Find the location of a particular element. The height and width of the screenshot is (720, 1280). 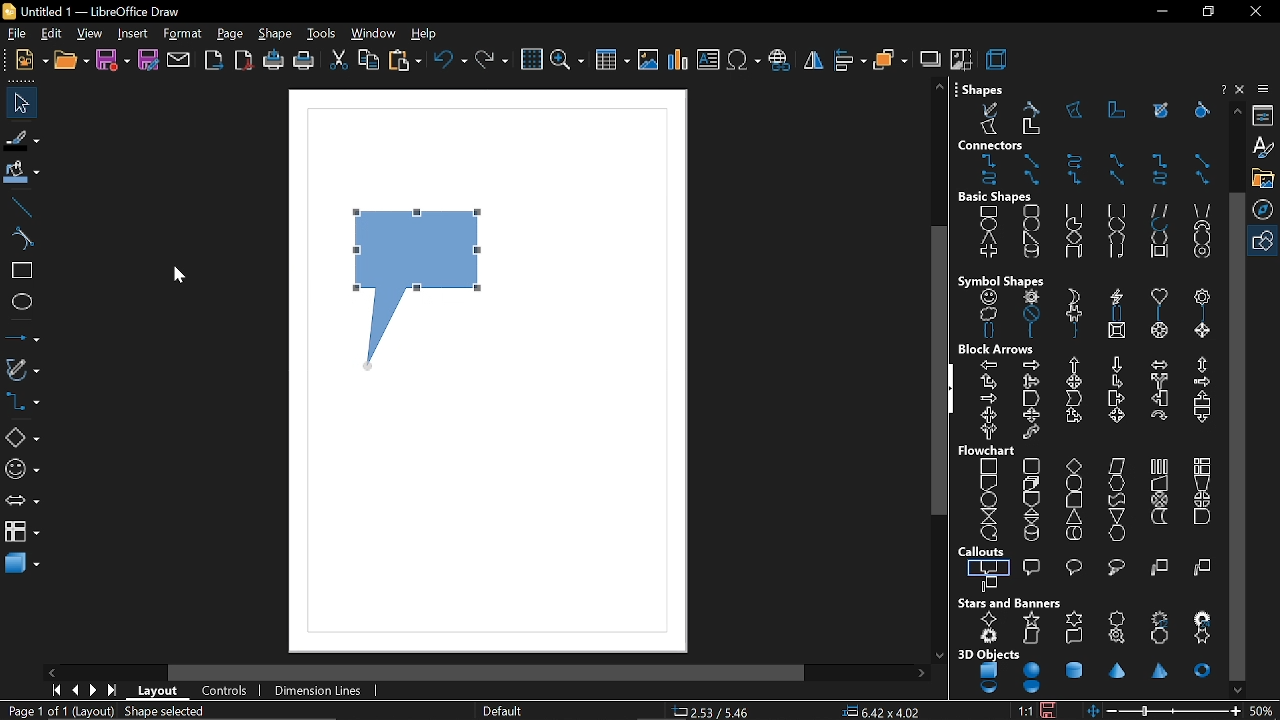

sidebar settings is located at coordinates (1264, 91).